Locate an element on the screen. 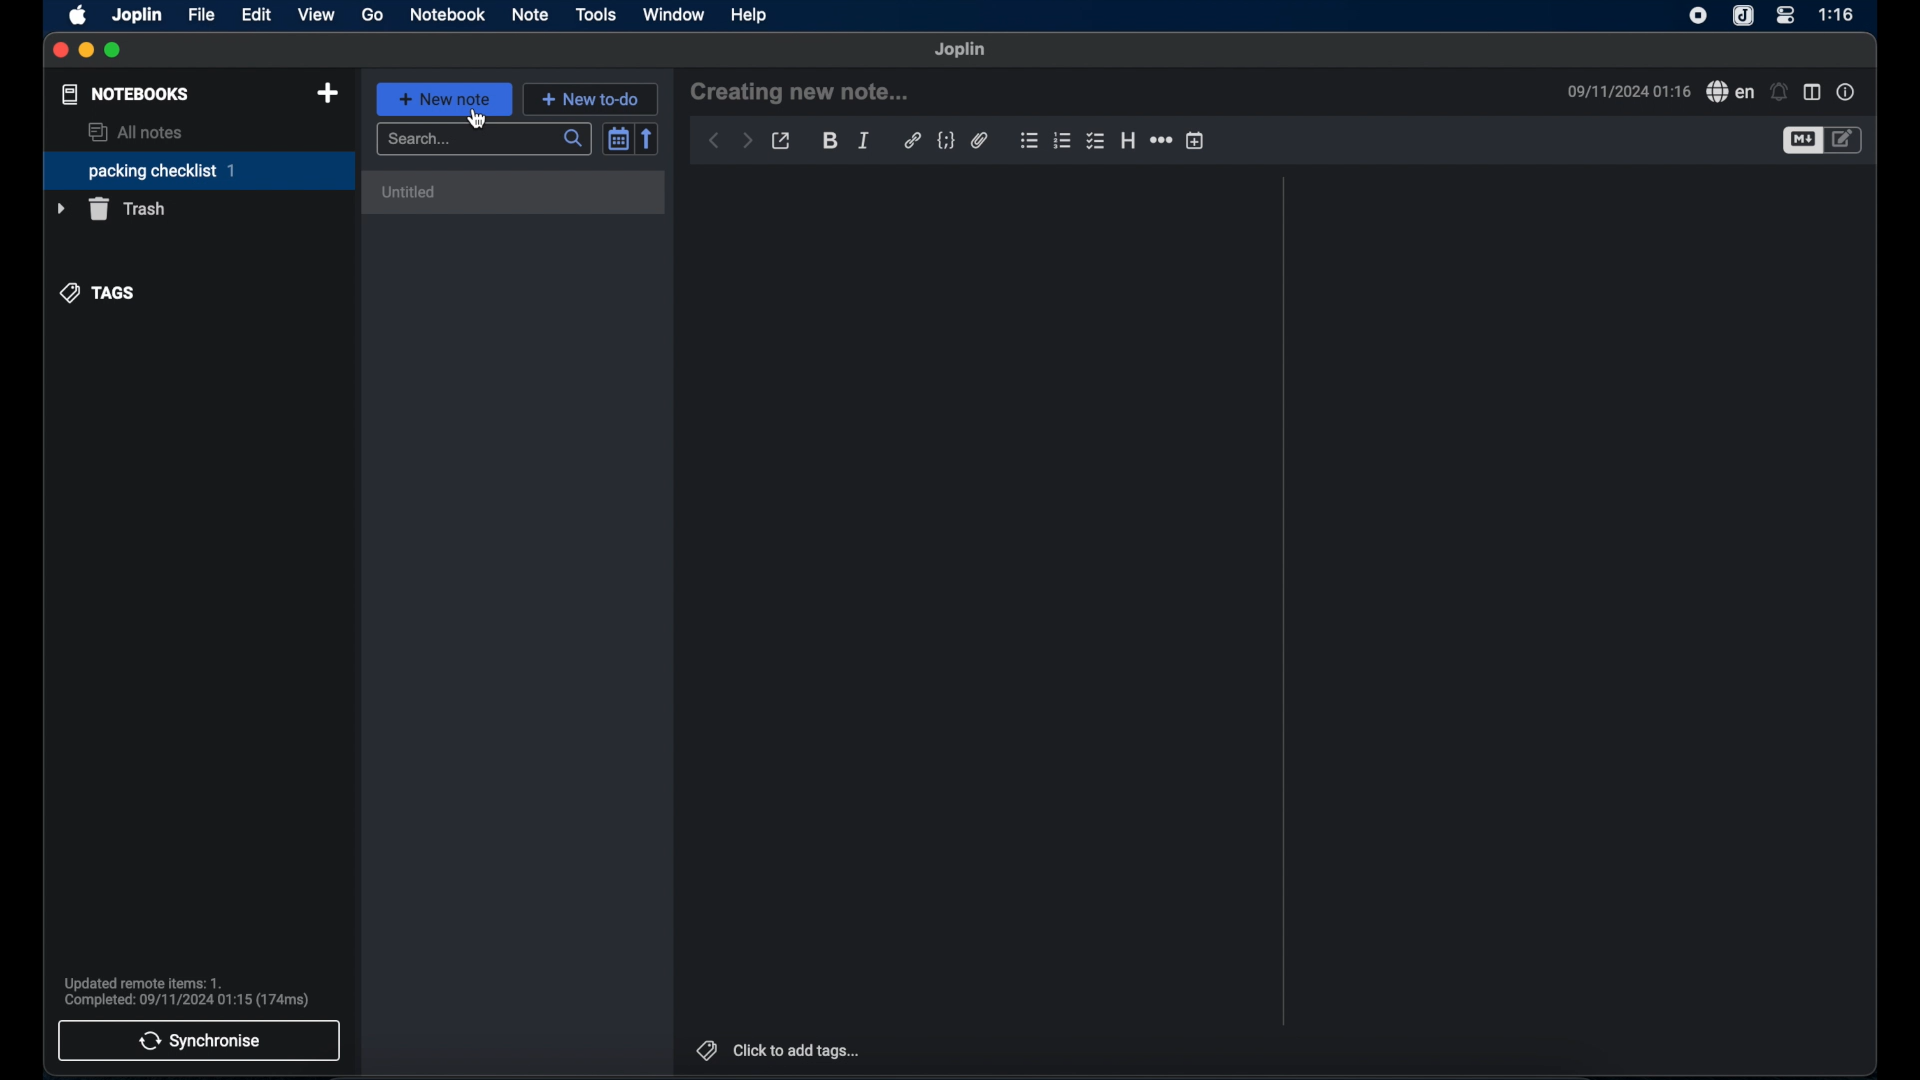  joplin icone is located at coordinates (1743, 16).